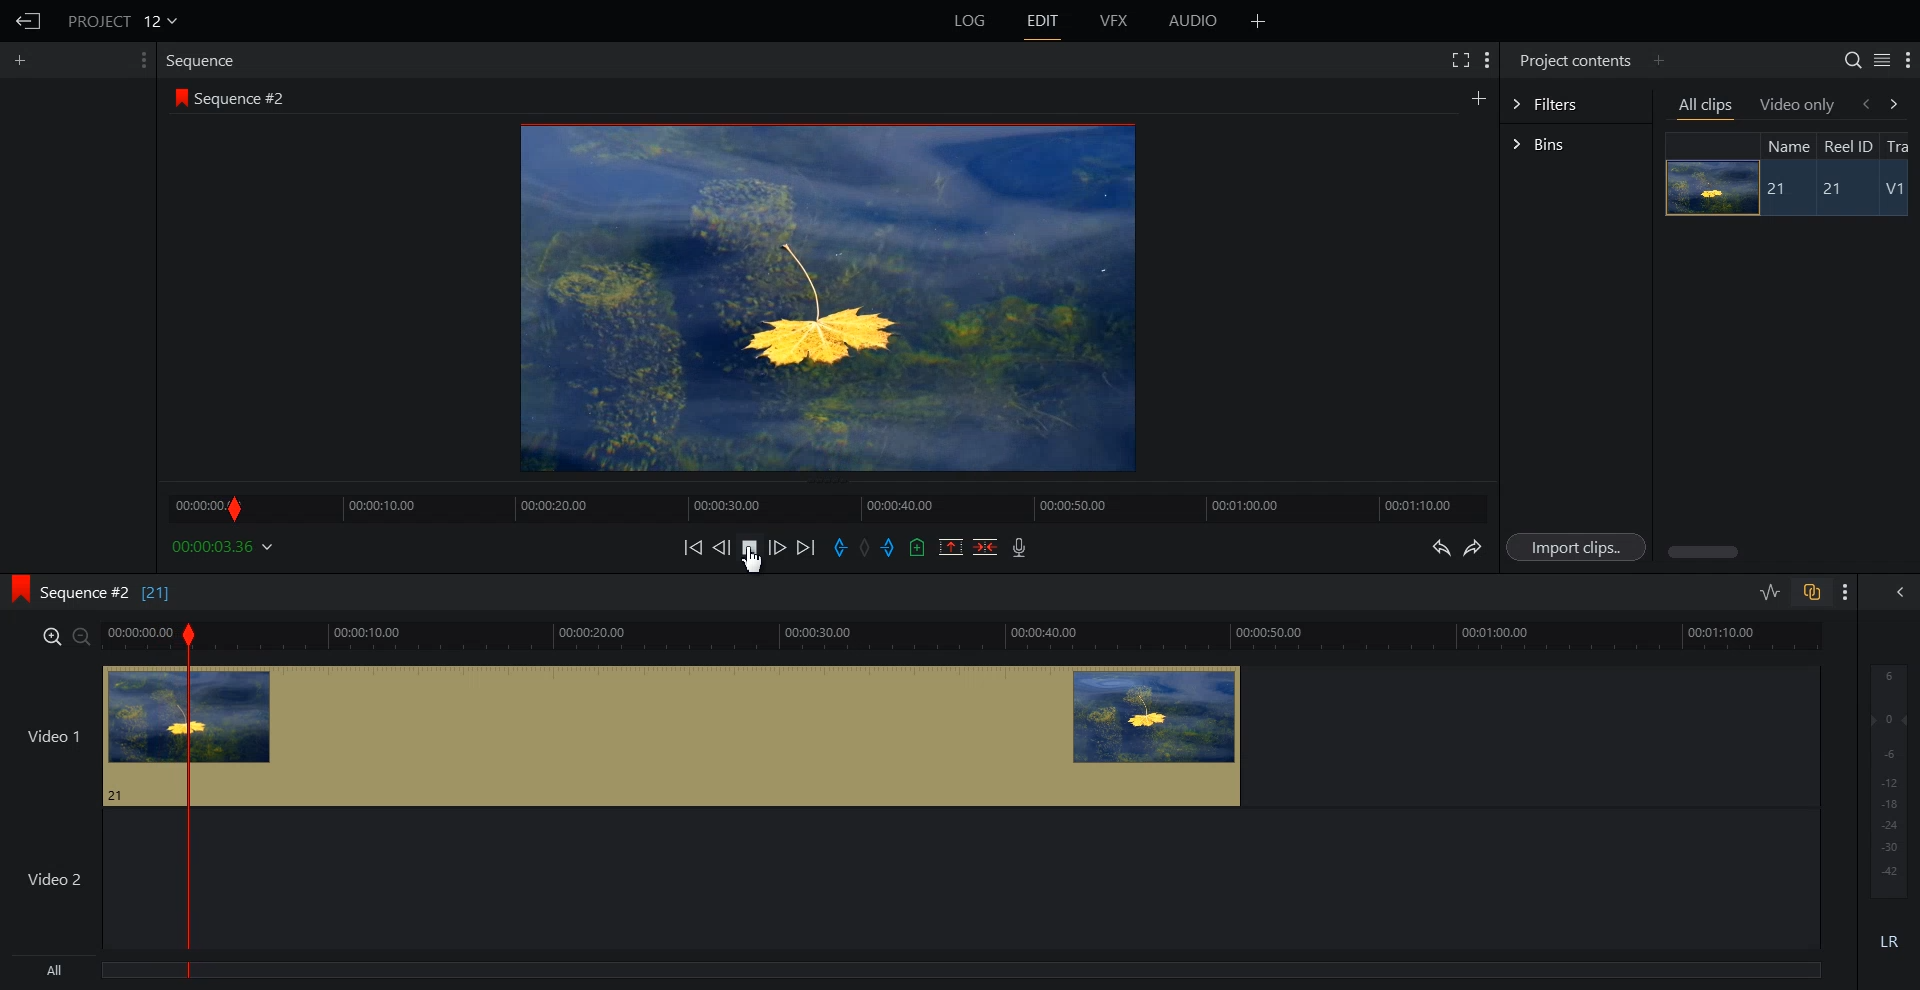 This screenshot has height=990, width=1920. Describe the element at coordinates (1044, 21) in the screenshot. I see `EDIT` at that location.